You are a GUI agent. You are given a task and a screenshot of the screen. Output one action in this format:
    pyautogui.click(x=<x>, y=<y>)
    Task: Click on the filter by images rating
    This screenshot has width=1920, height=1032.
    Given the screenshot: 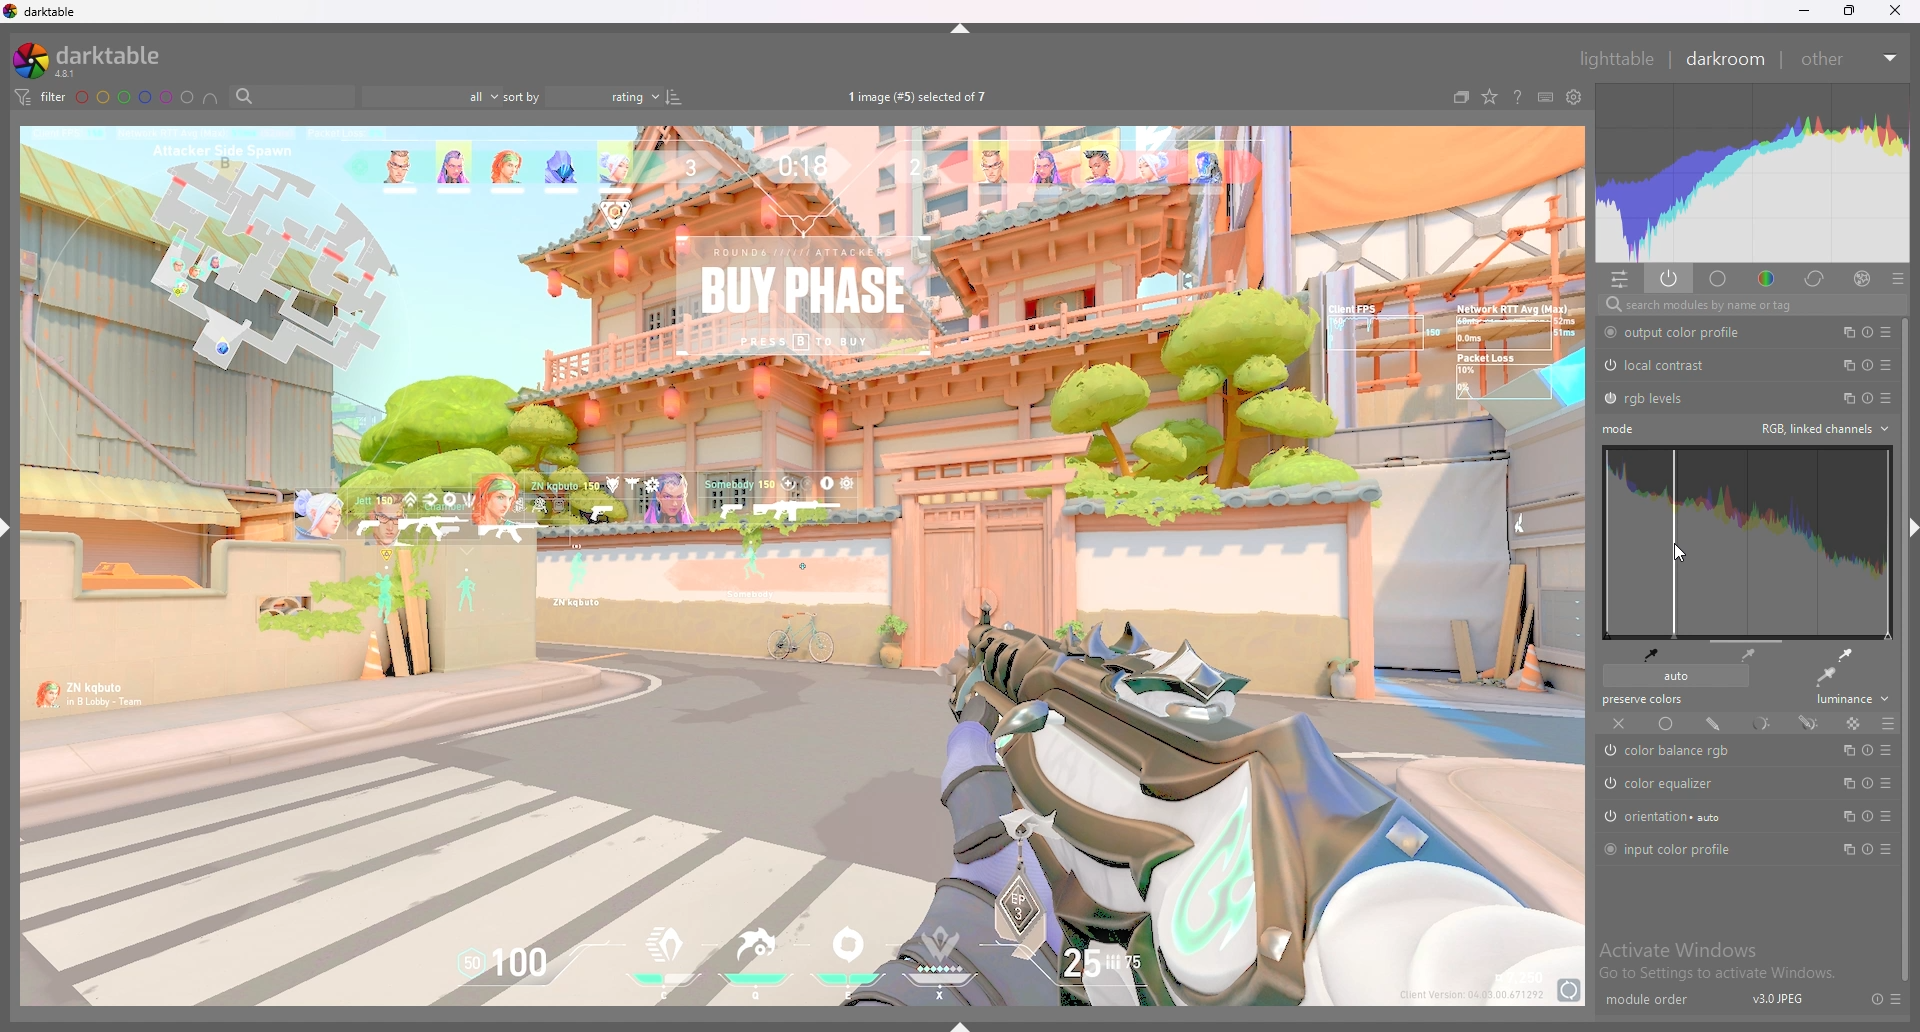 What is the action you would take?
    pyautogui.click(x=427, y=97)
    